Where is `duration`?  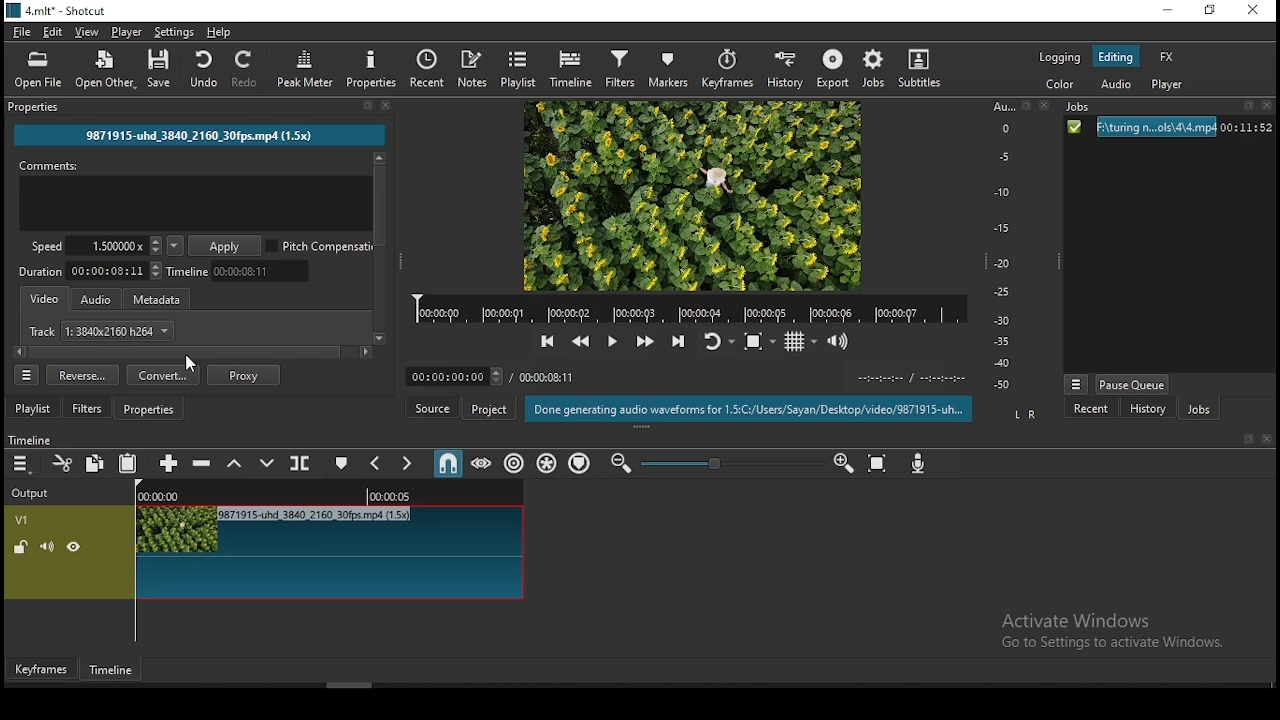 duration is located at coordinates (90, 273).